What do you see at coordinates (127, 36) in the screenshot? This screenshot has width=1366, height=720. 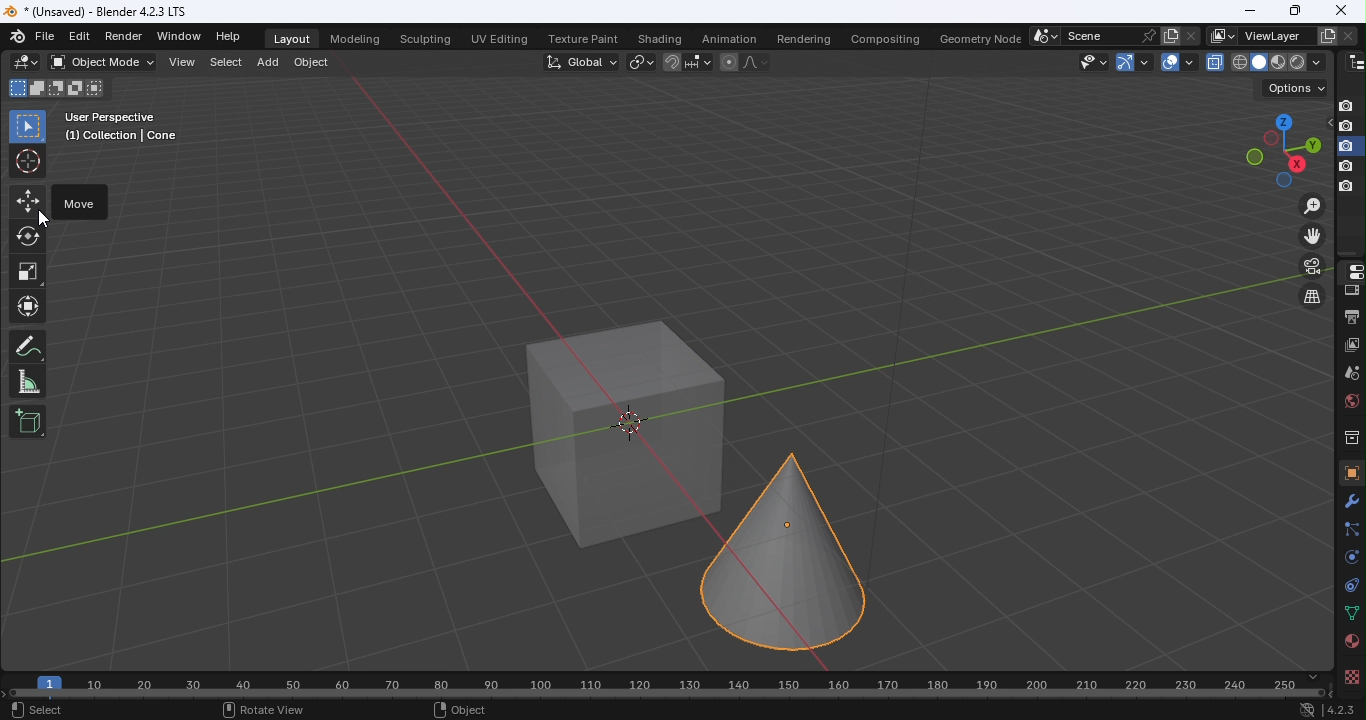 I see `Render` at bounding box center [127, 36].